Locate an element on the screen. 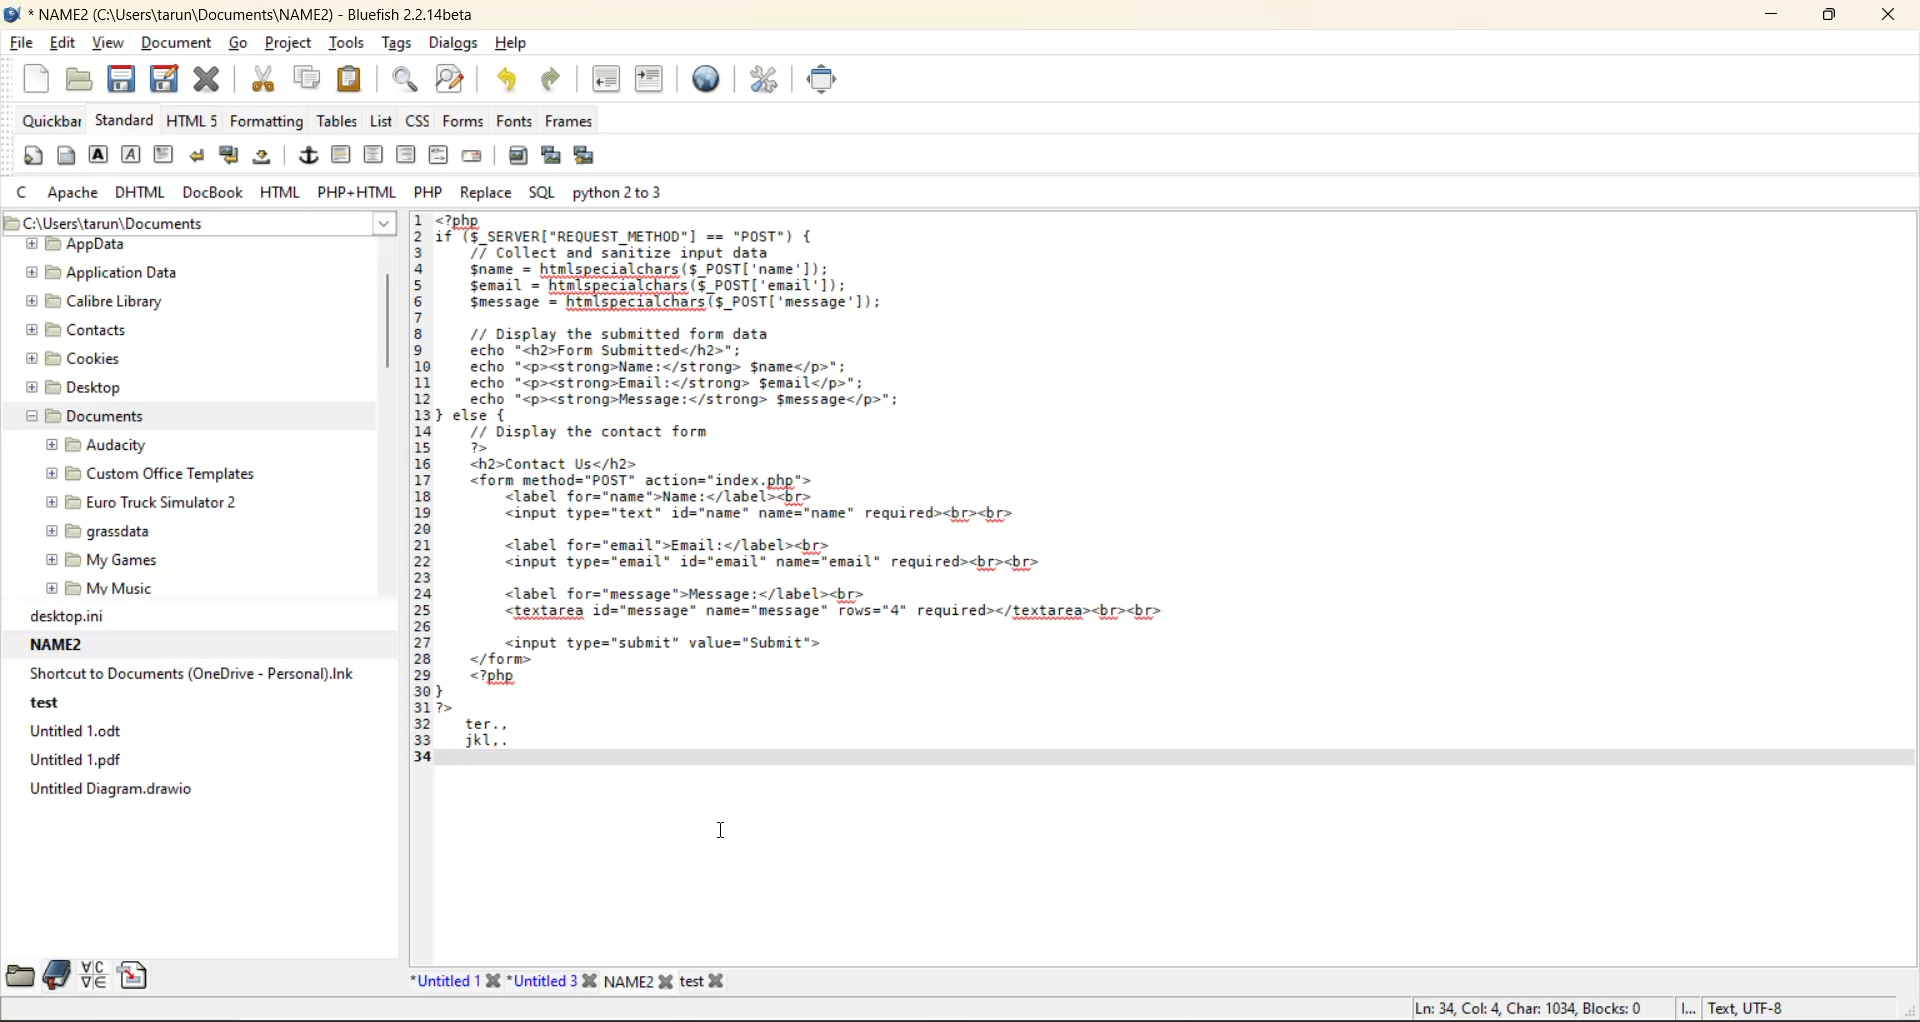 The image size is (1920, 1022). My Games is located at coordinates (96, 560).